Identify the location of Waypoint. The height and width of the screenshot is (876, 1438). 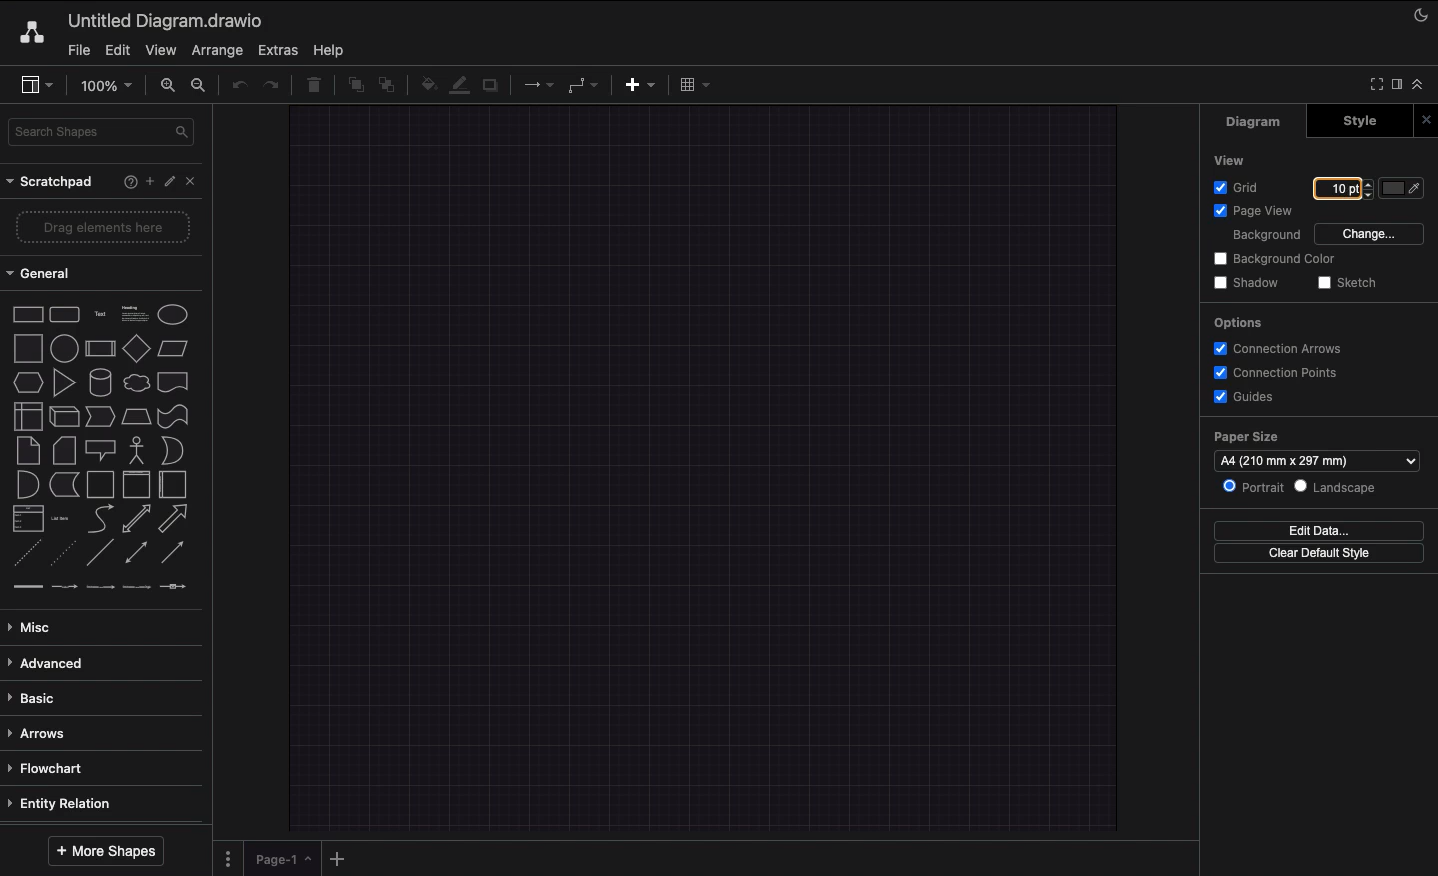
(583, 84).